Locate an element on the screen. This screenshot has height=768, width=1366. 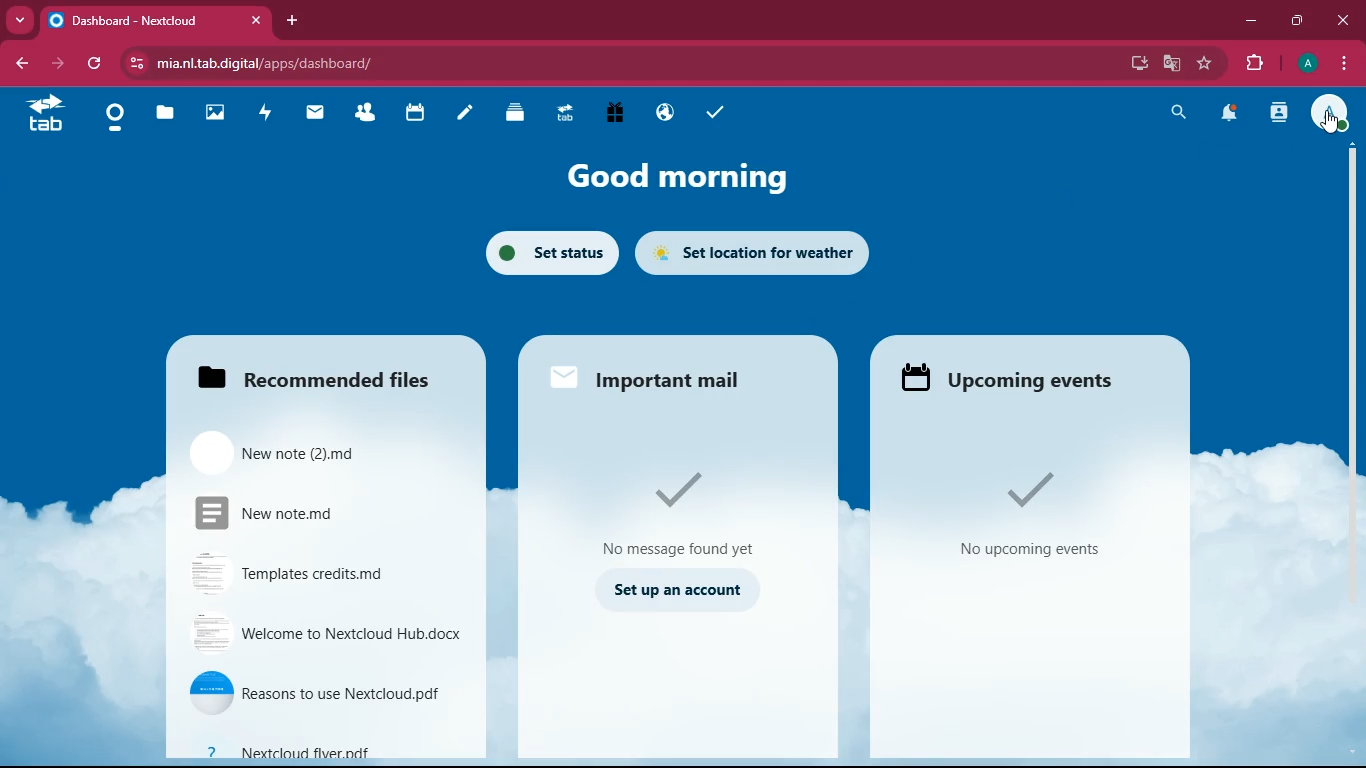
scroll is located at coordinates (1344, 306).